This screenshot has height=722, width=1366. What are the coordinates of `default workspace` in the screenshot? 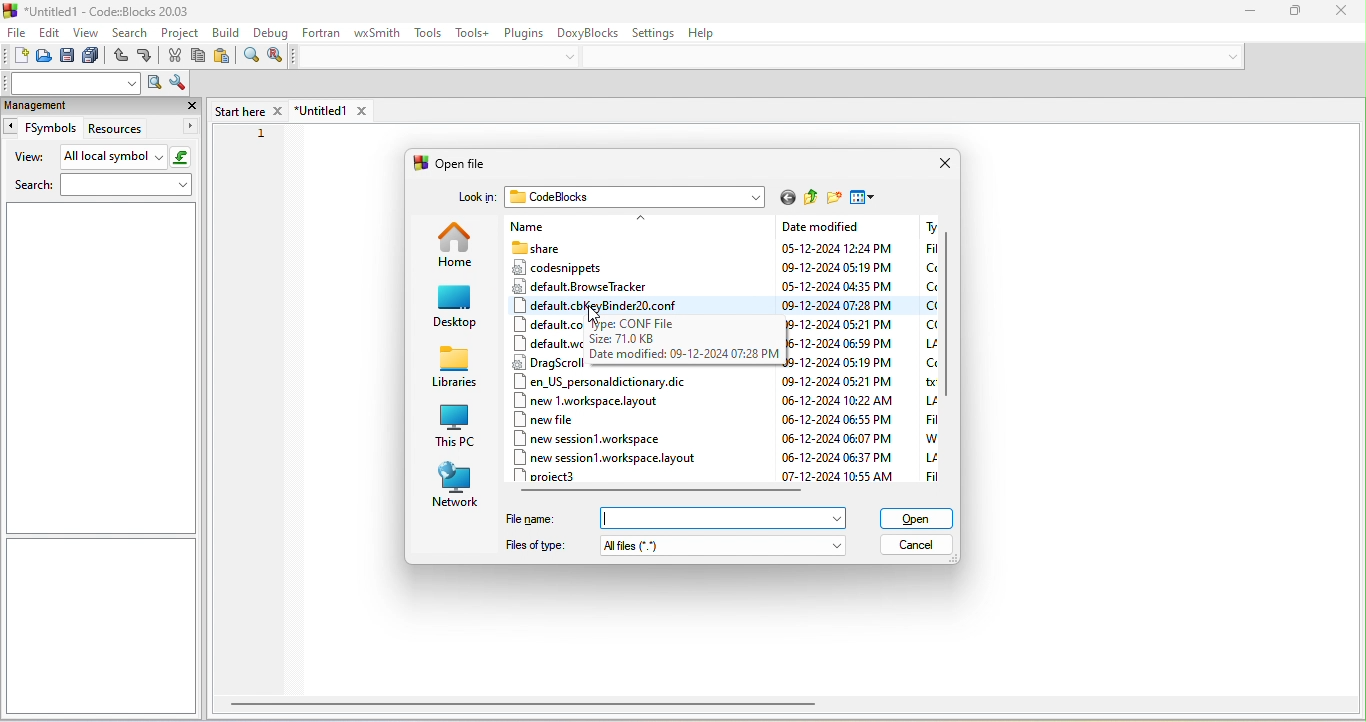 It's located at (545, 340).